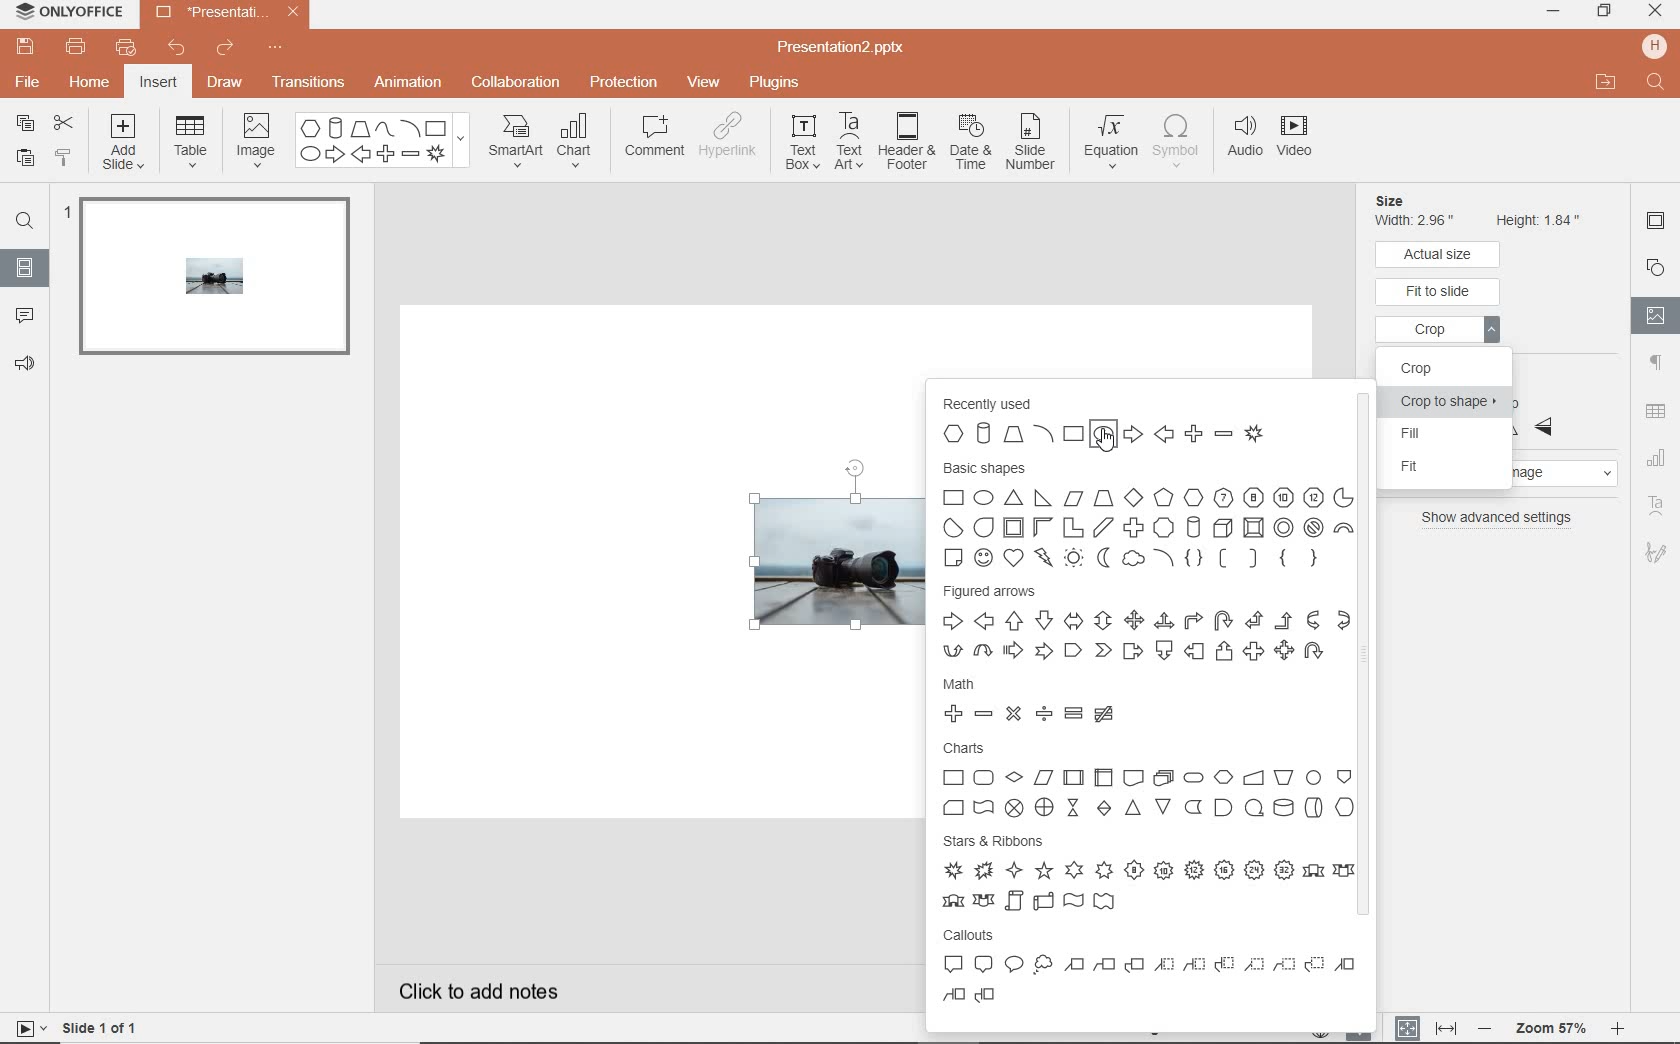 The height and width of the screenshot is (1044, 1680). What do you see at coordinates (811, 566) in the screenshot?
I see `Inserted Image` at bounding box center [811, 566].